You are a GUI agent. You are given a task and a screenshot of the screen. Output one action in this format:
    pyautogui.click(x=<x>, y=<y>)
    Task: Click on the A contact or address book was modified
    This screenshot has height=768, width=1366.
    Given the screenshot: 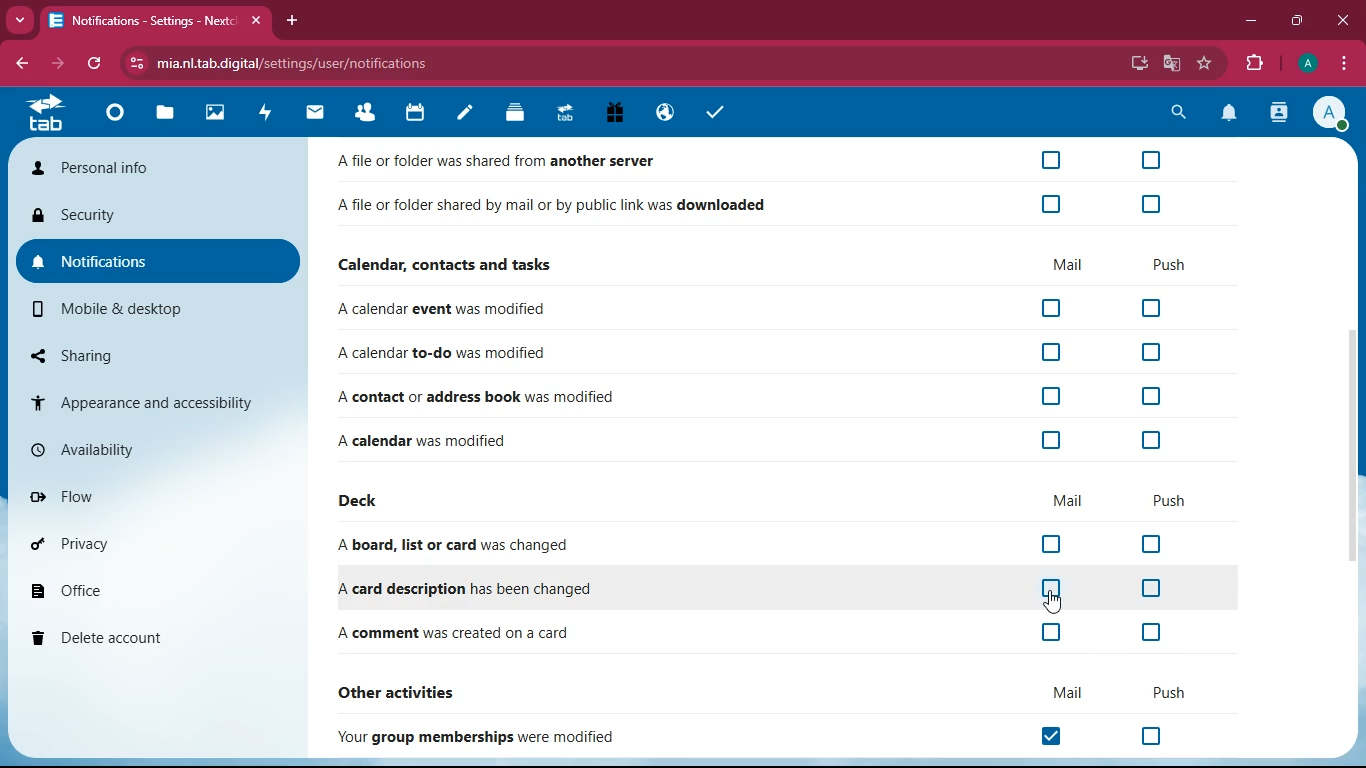 What is the action you would take?
    pyautogui.click(x=475, y=396)
    